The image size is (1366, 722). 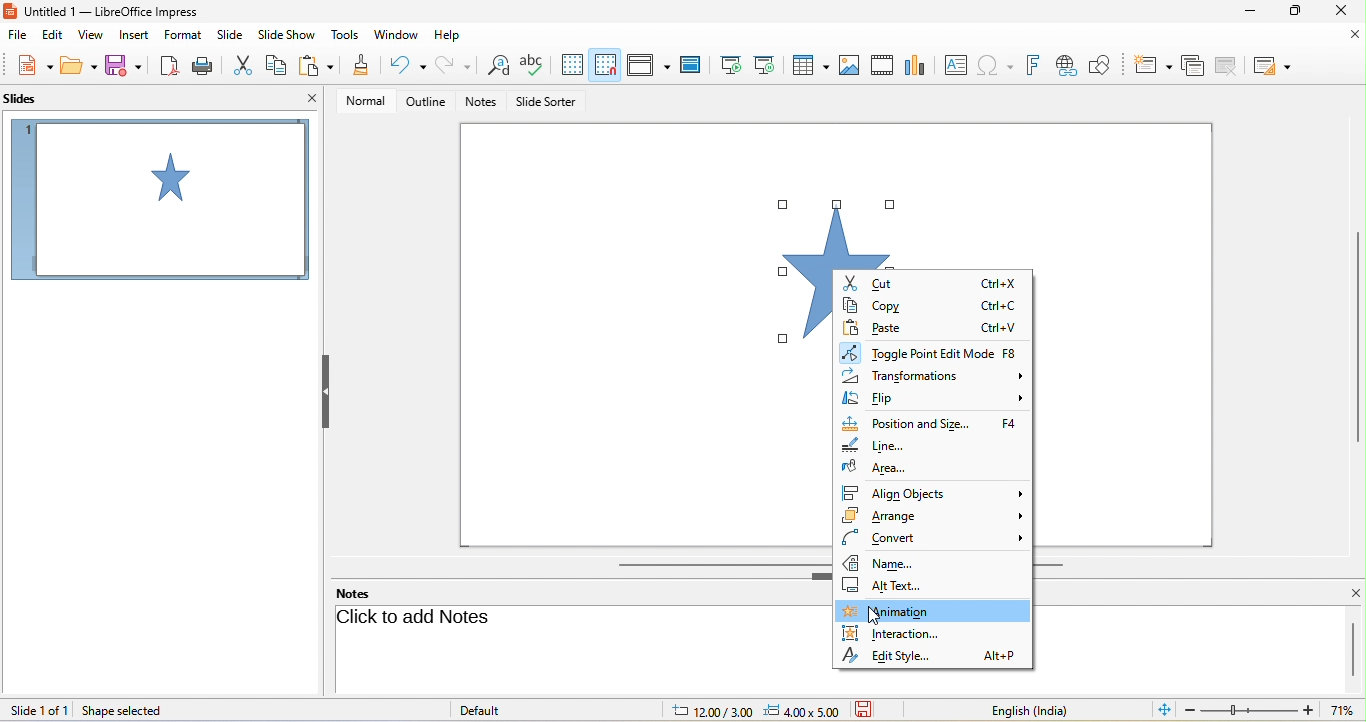 I want to click on toggle point edit mode, so click(x=931, y=352).